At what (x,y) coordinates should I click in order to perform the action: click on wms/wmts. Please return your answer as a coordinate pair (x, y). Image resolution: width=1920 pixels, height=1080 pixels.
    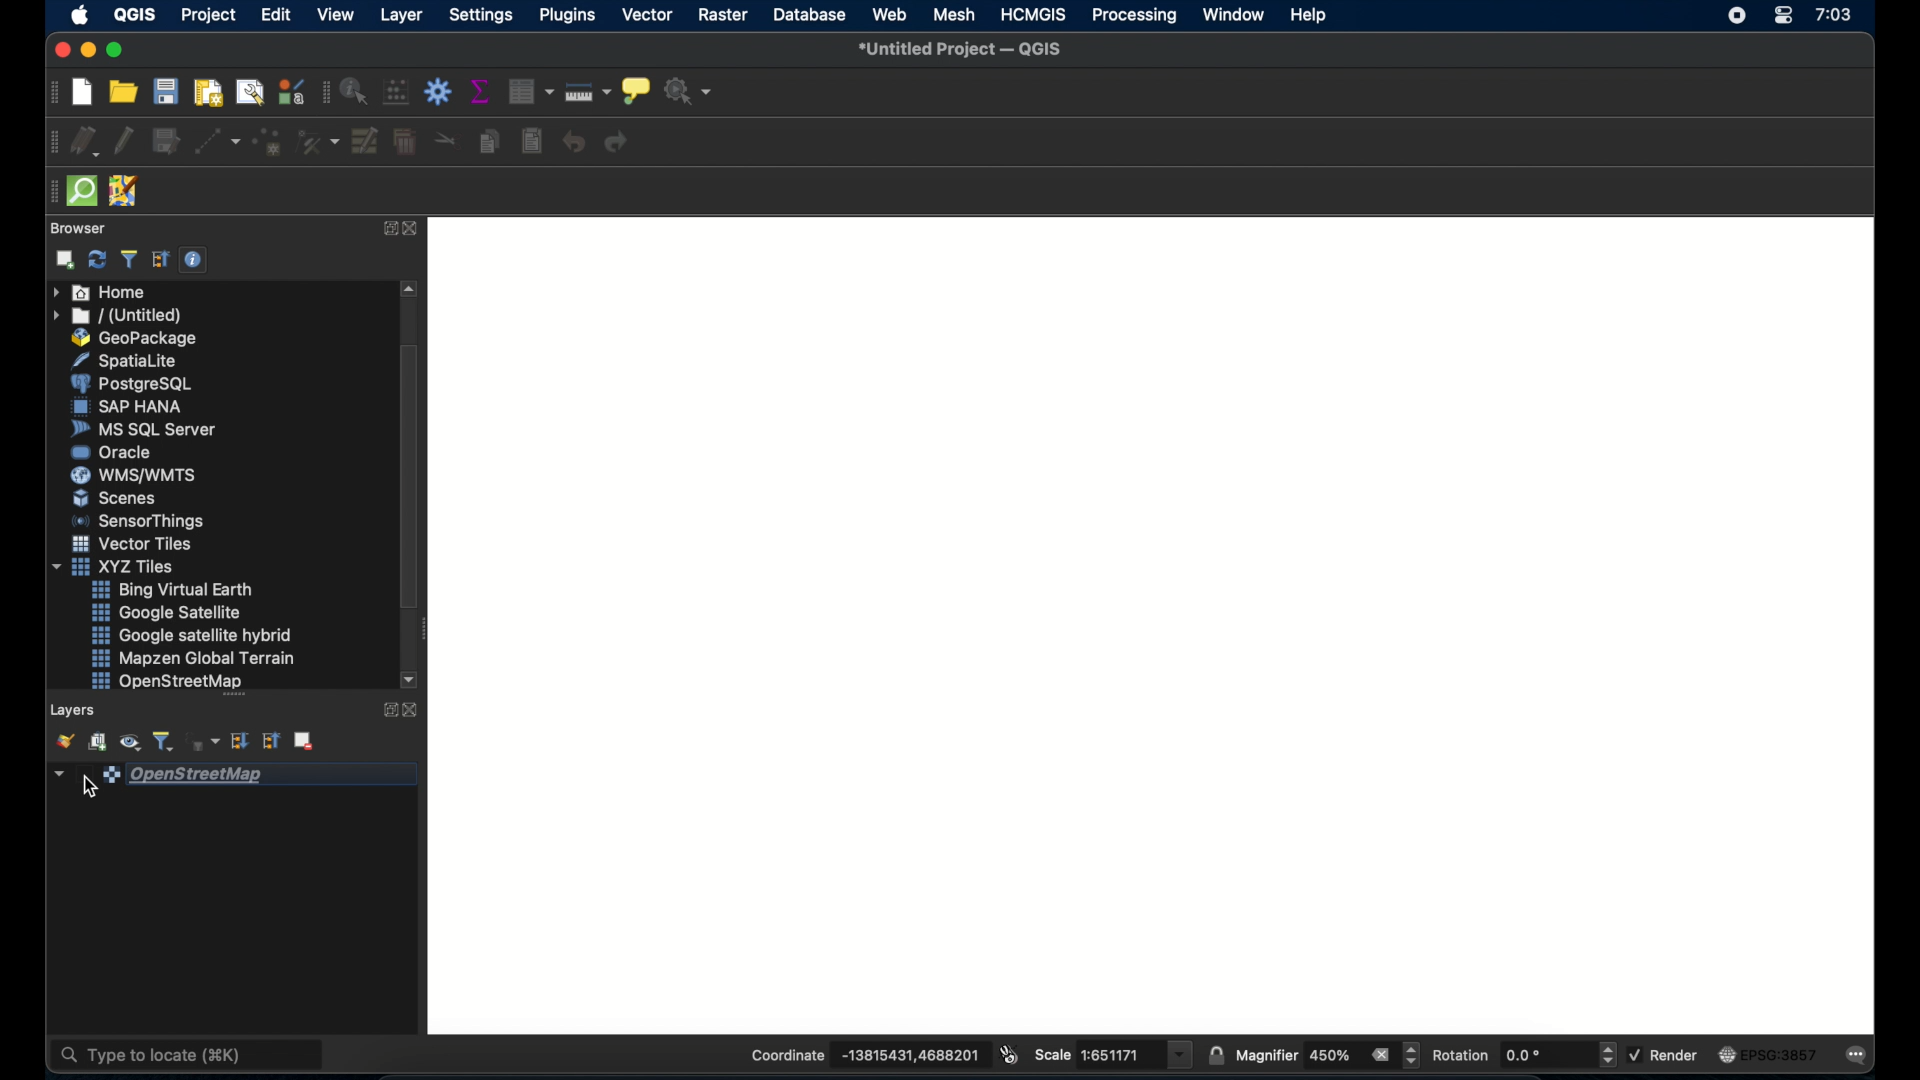
    Looking at the image, I should click on (129, 474).